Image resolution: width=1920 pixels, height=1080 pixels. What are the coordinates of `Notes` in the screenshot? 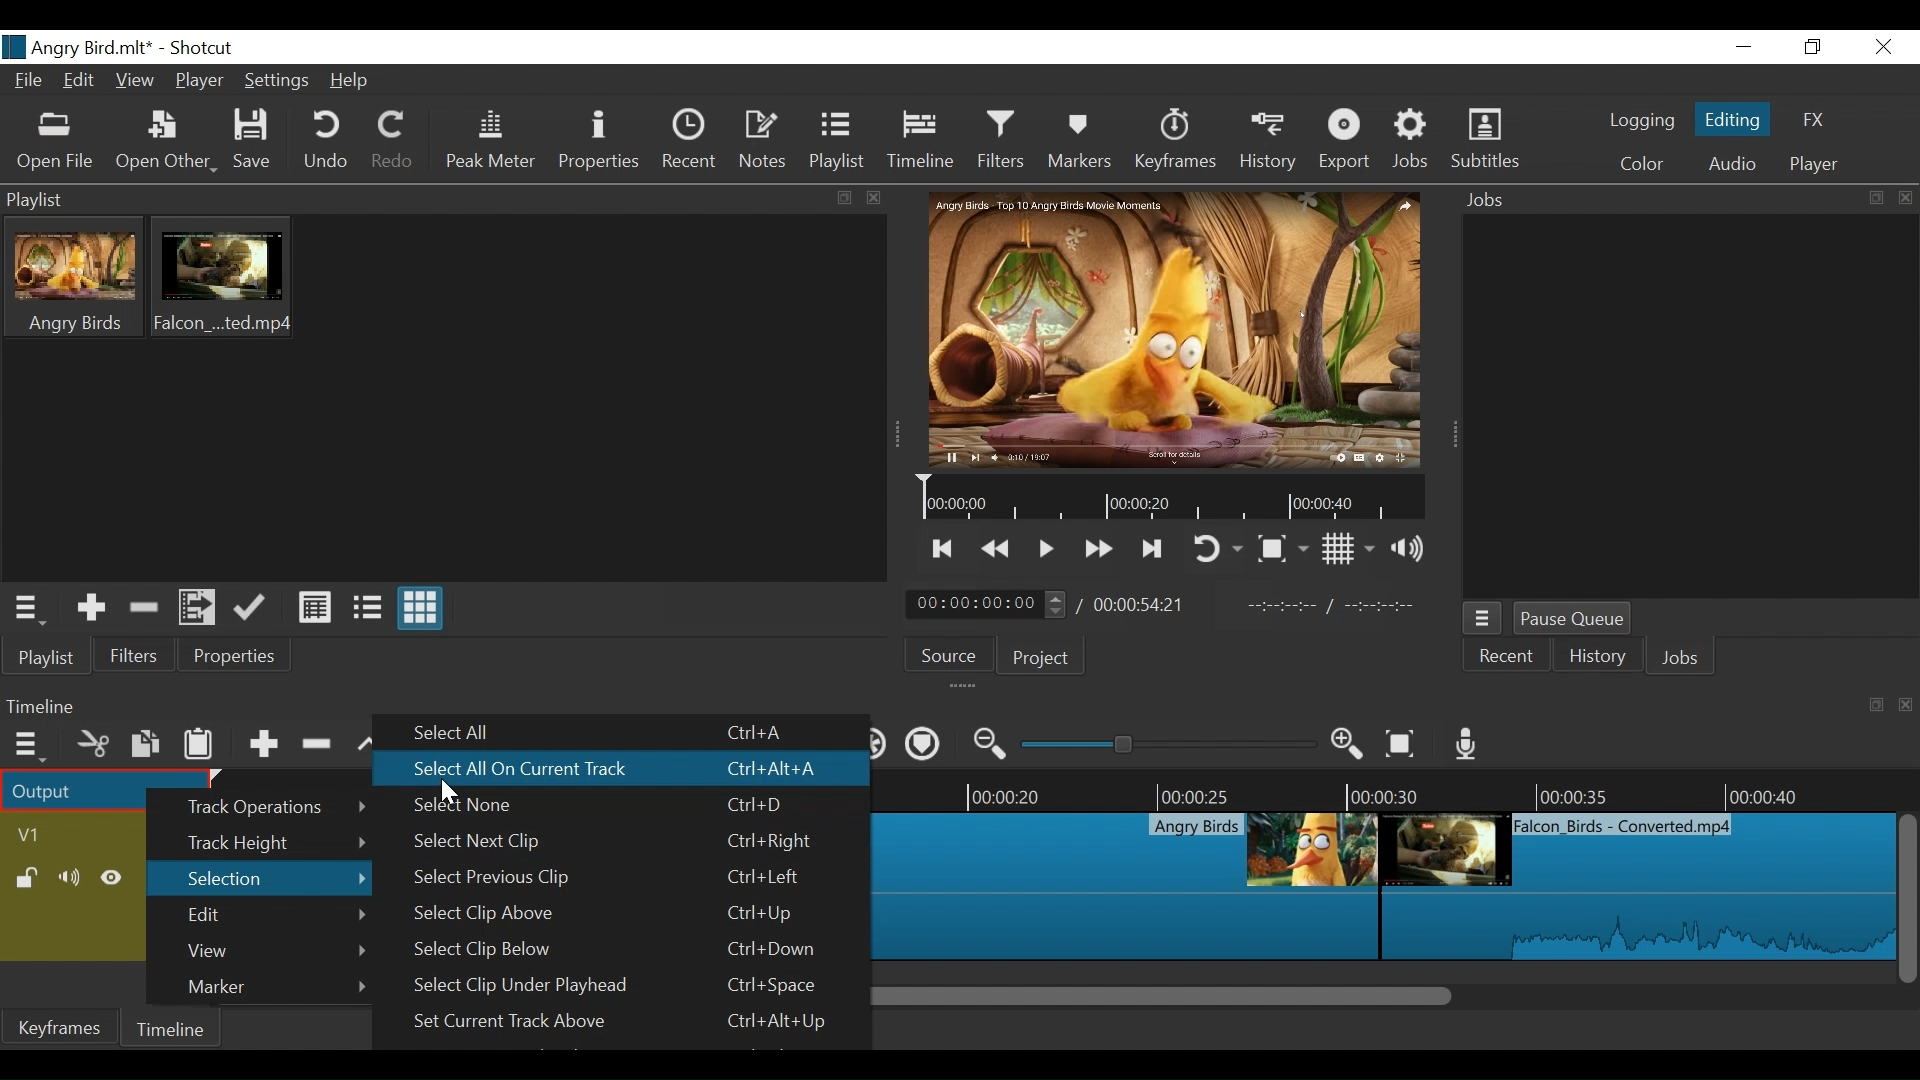 It's located at (765, 140).